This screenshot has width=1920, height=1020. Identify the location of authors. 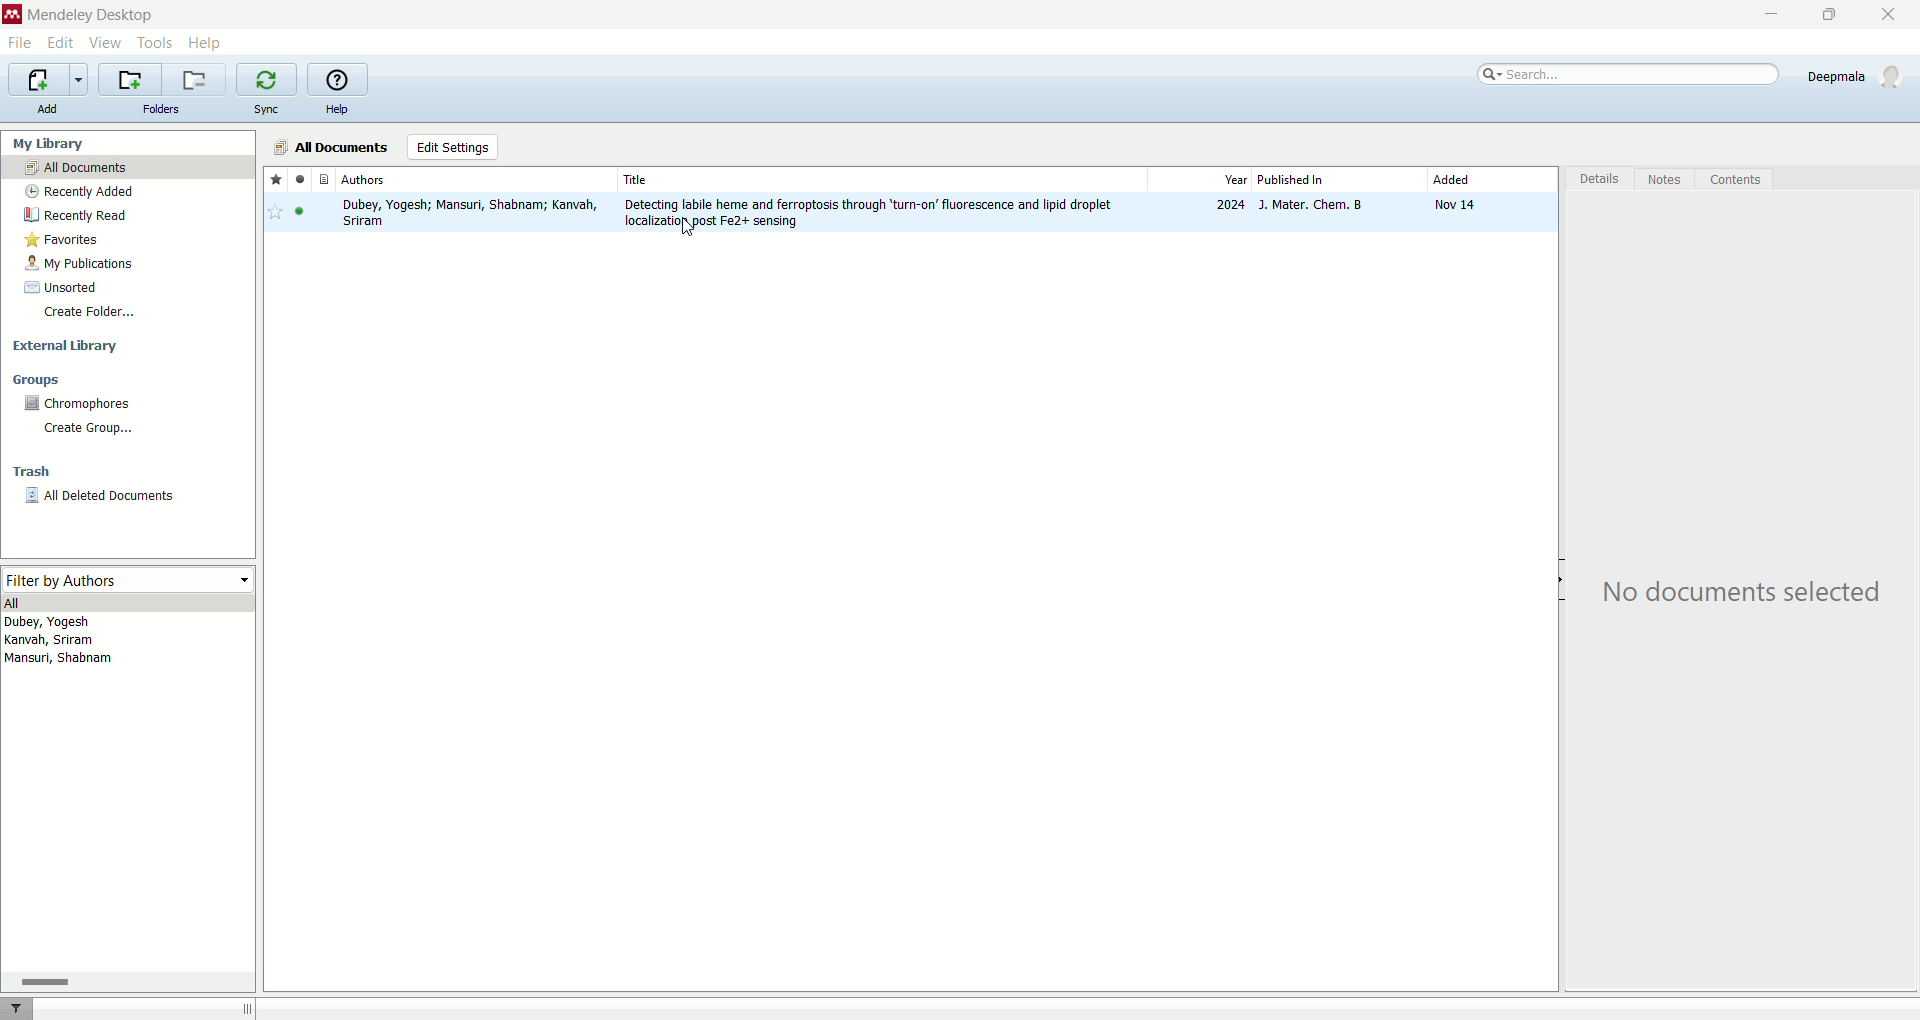
(476, 180).